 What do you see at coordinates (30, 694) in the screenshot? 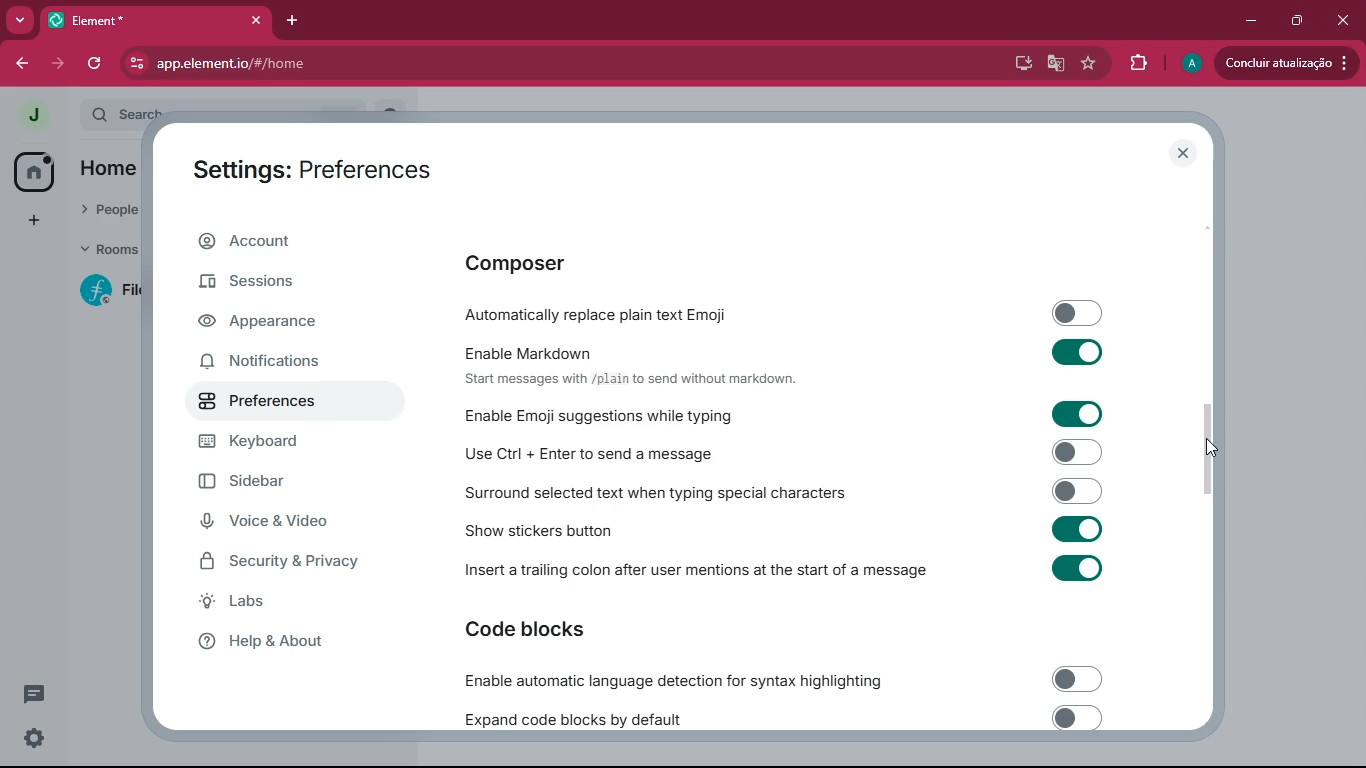
I see `conversation` at bounding box center [30, 694].